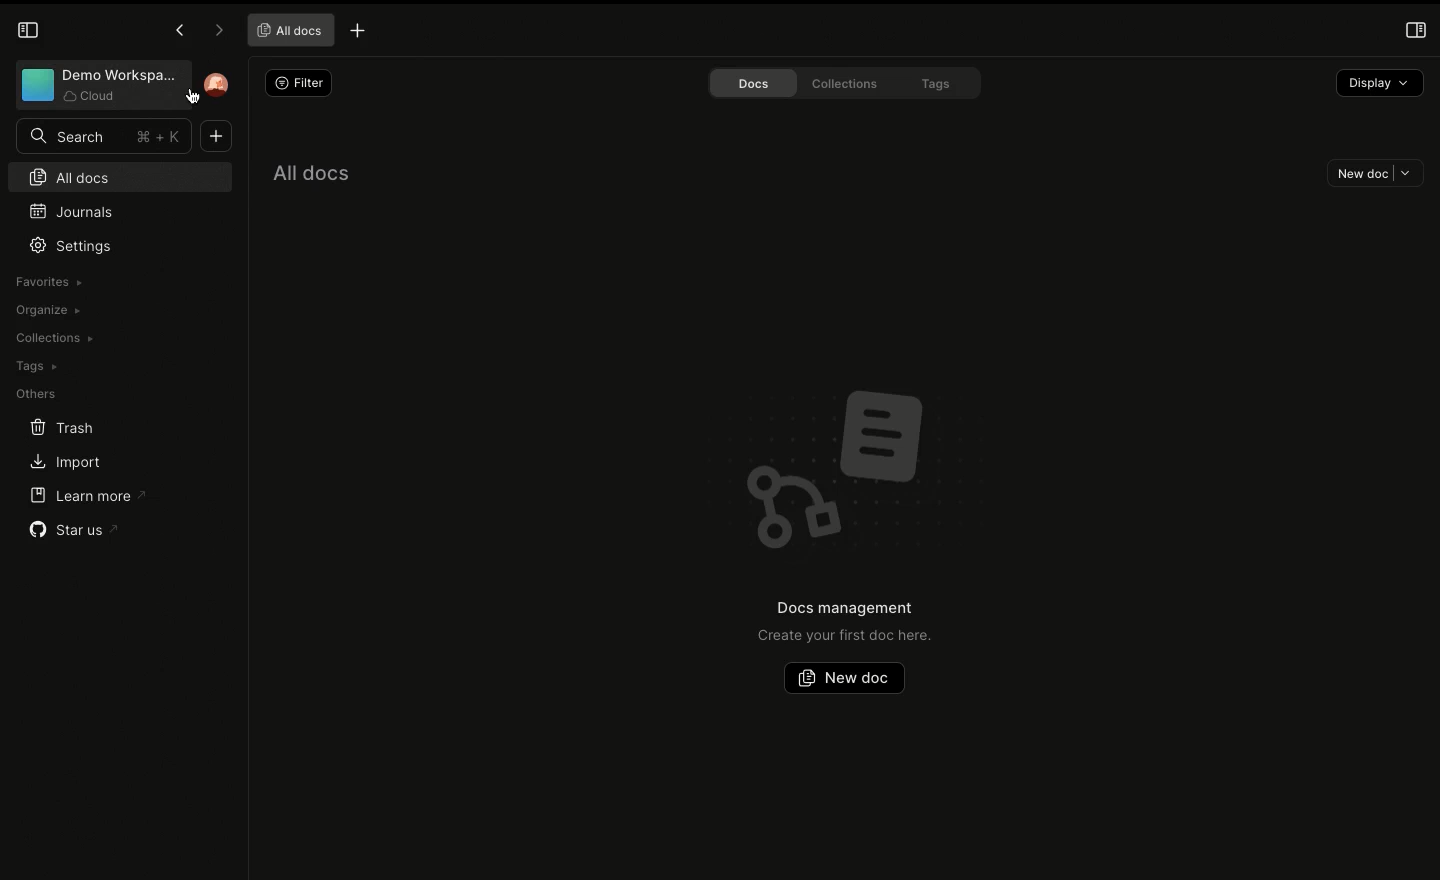 Image resolution: width=1440 pixels, height=880 pixels. I want to click on Docs, so click(753, 82).